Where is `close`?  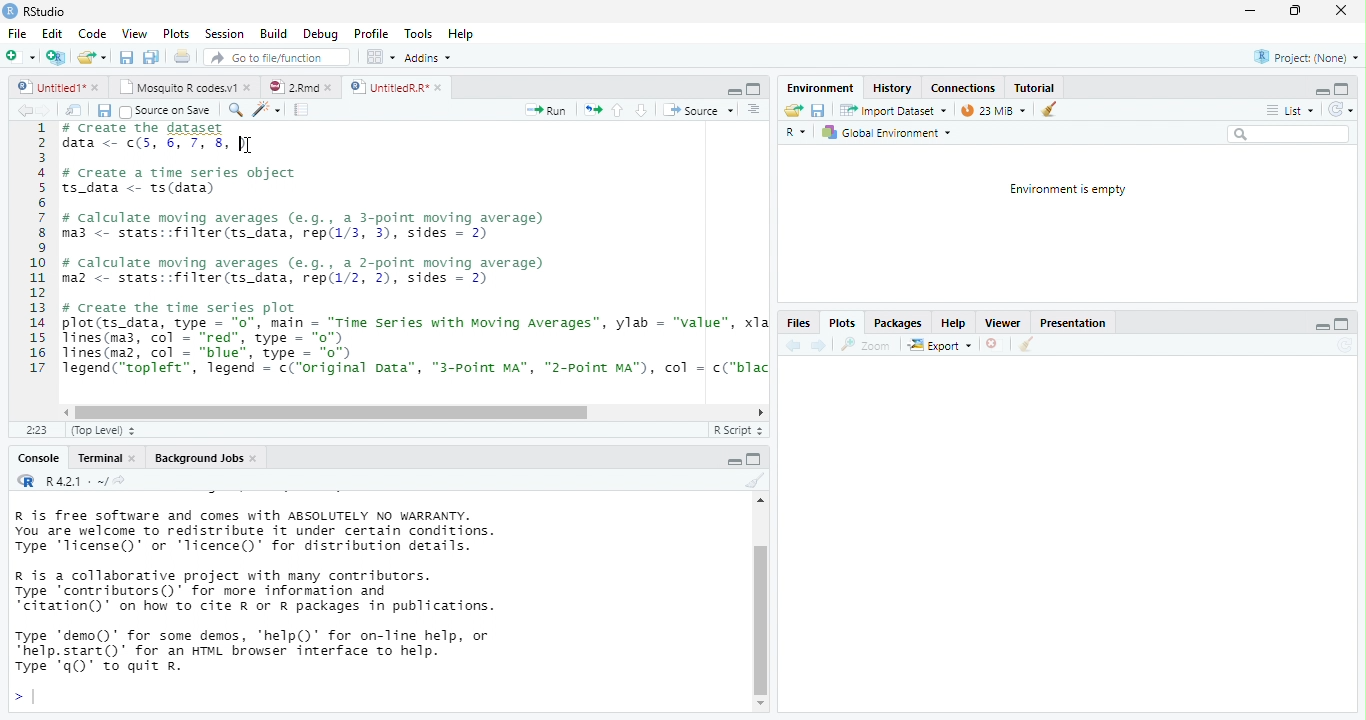 close is located at coordinates (332, 88).